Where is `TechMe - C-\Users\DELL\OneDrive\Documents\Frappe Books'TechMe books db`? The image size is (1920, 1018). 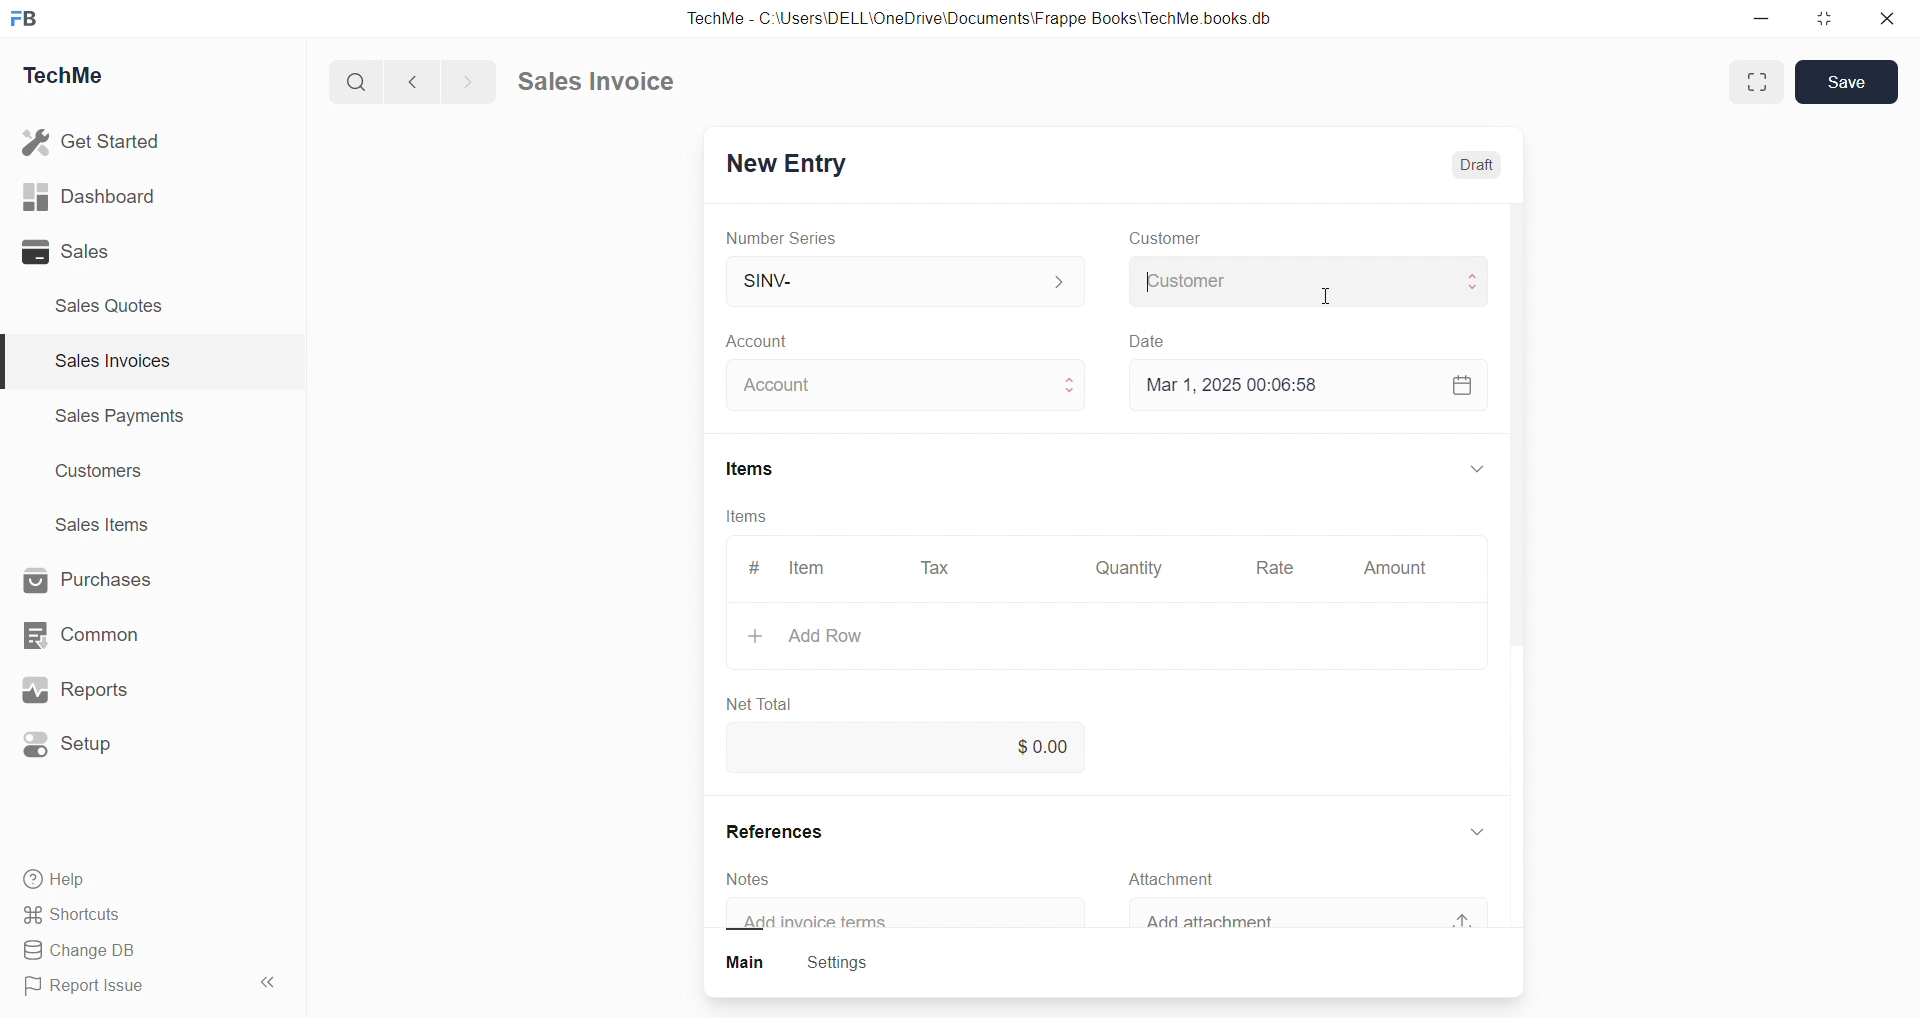
TechMe - C-\Users\DELL\OneDrive\Documents\Frappe Books'TechMe books db is located at coordinates (1000, 15).